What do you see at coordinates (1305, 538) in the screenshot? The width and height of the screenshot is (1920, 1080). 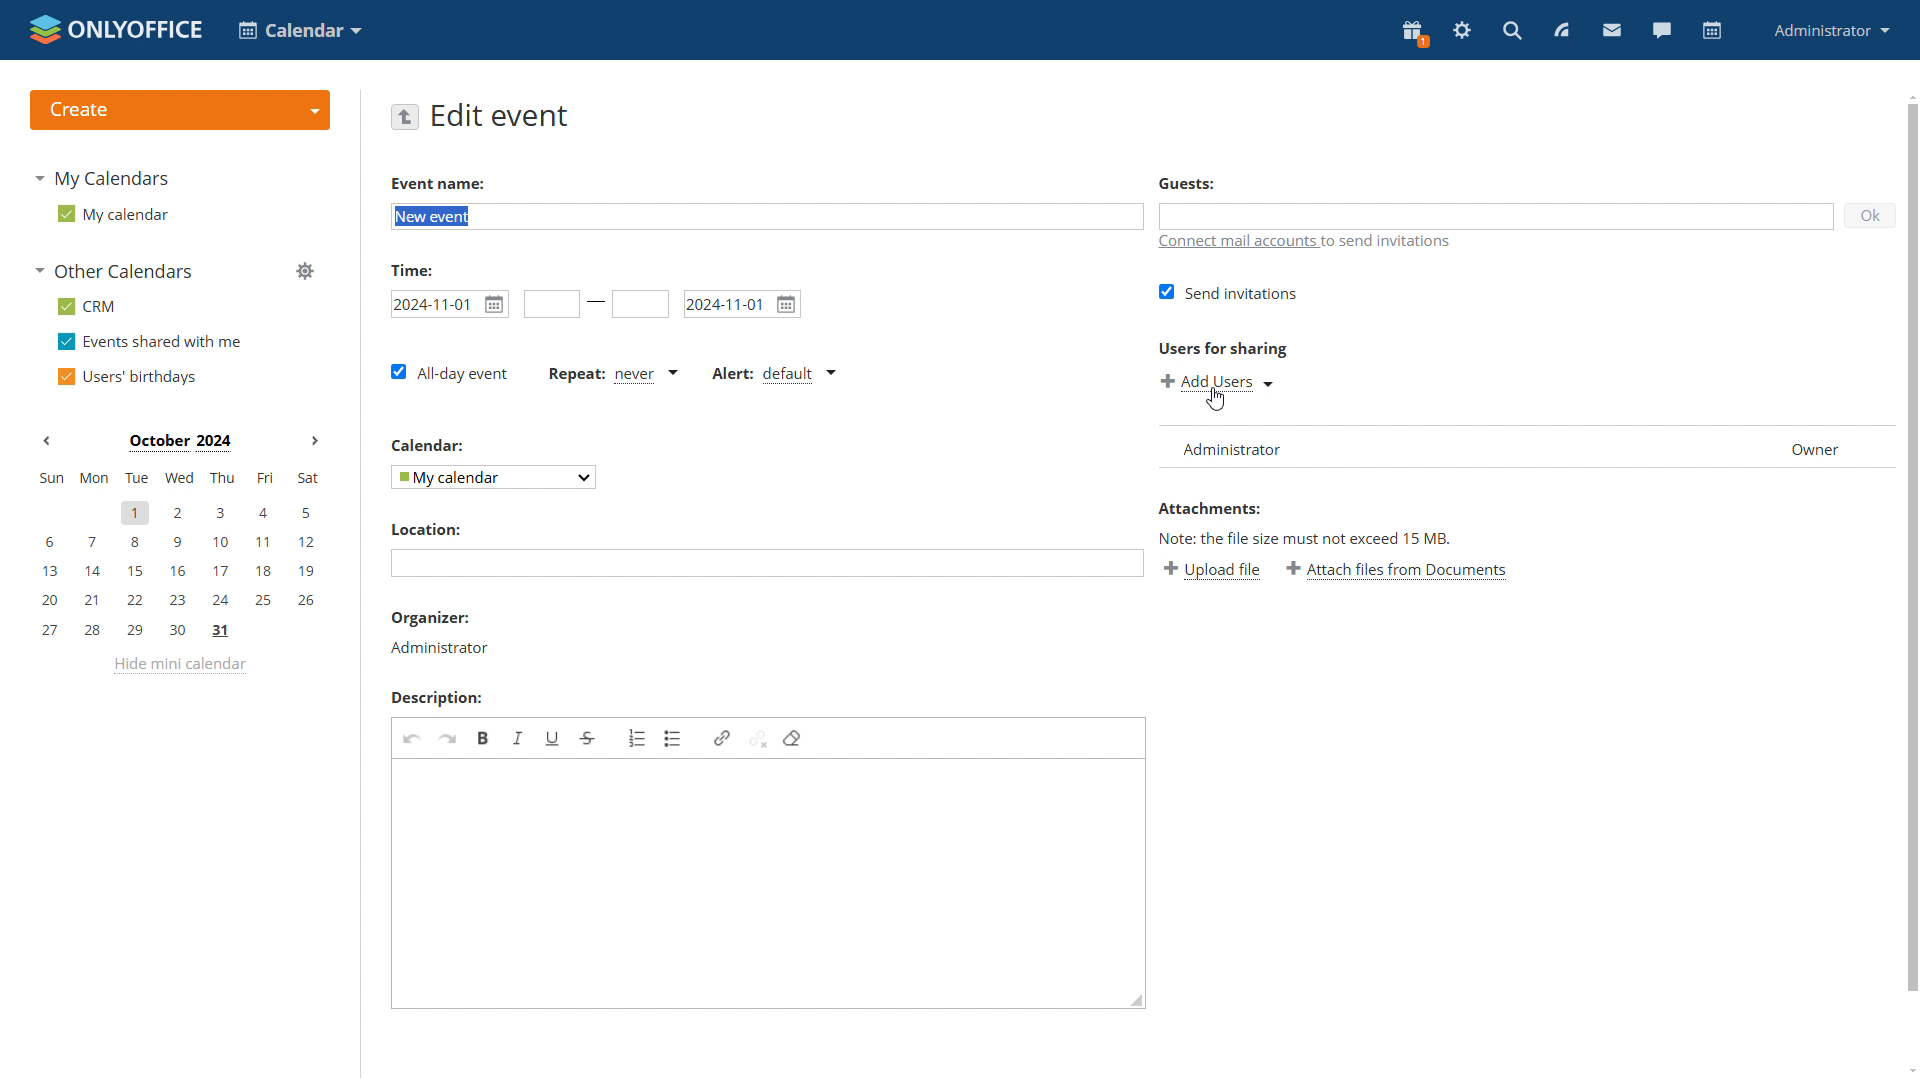 I see `Note: the file size must not exceed 15 mb` at bounding box center [1305, 538].